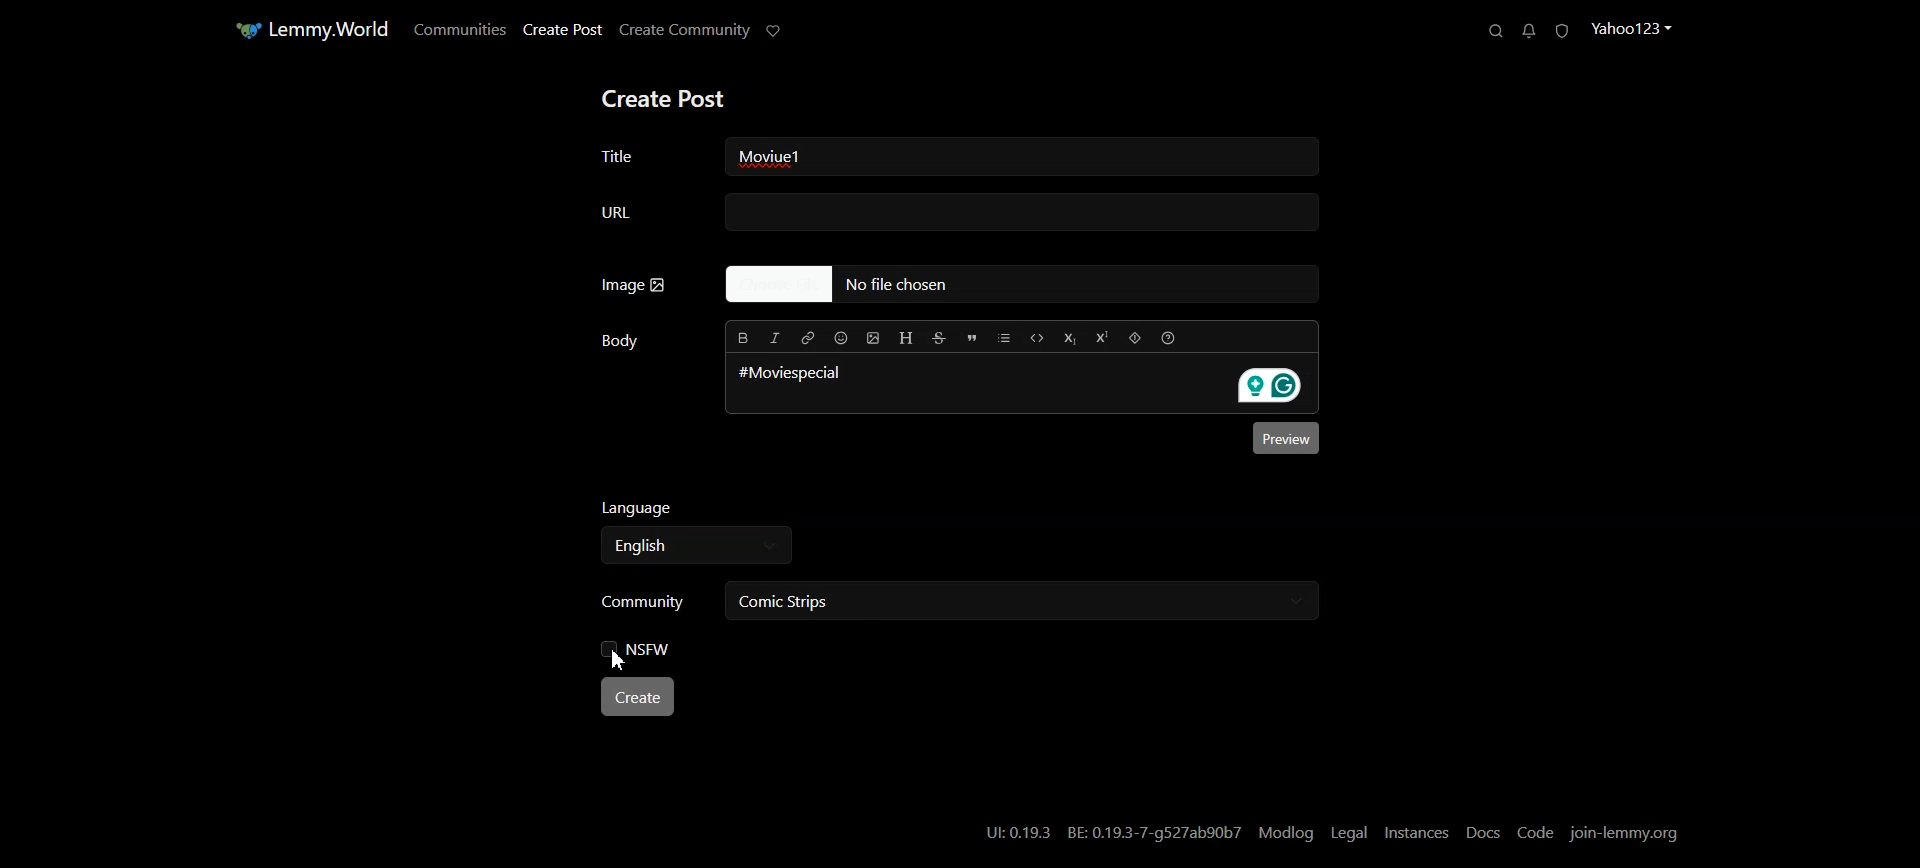 The image size is (1920, 868). I want to click on Upload Image, so click(878, 338).